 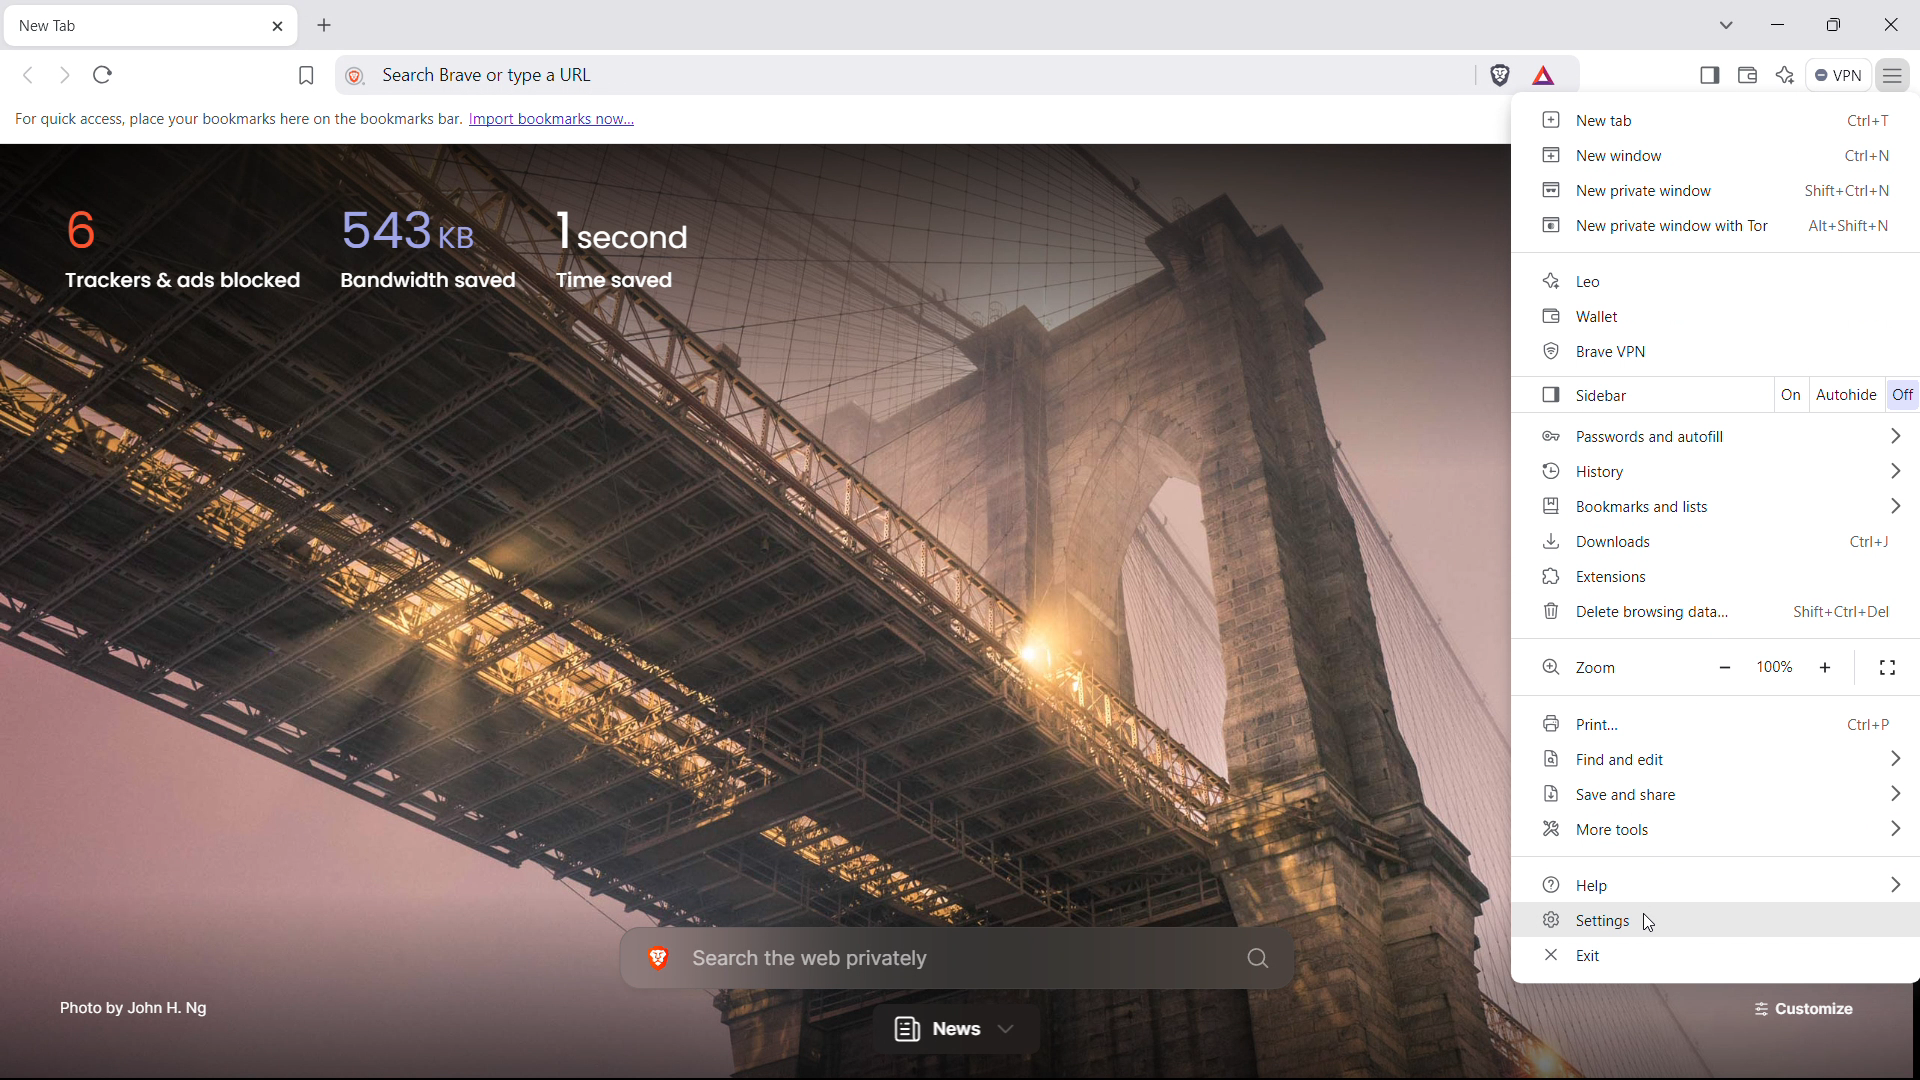 What do you see at coordinates (1713, 191) in the screenshot?
I see `new private window` at bounding box center [1713, 191].